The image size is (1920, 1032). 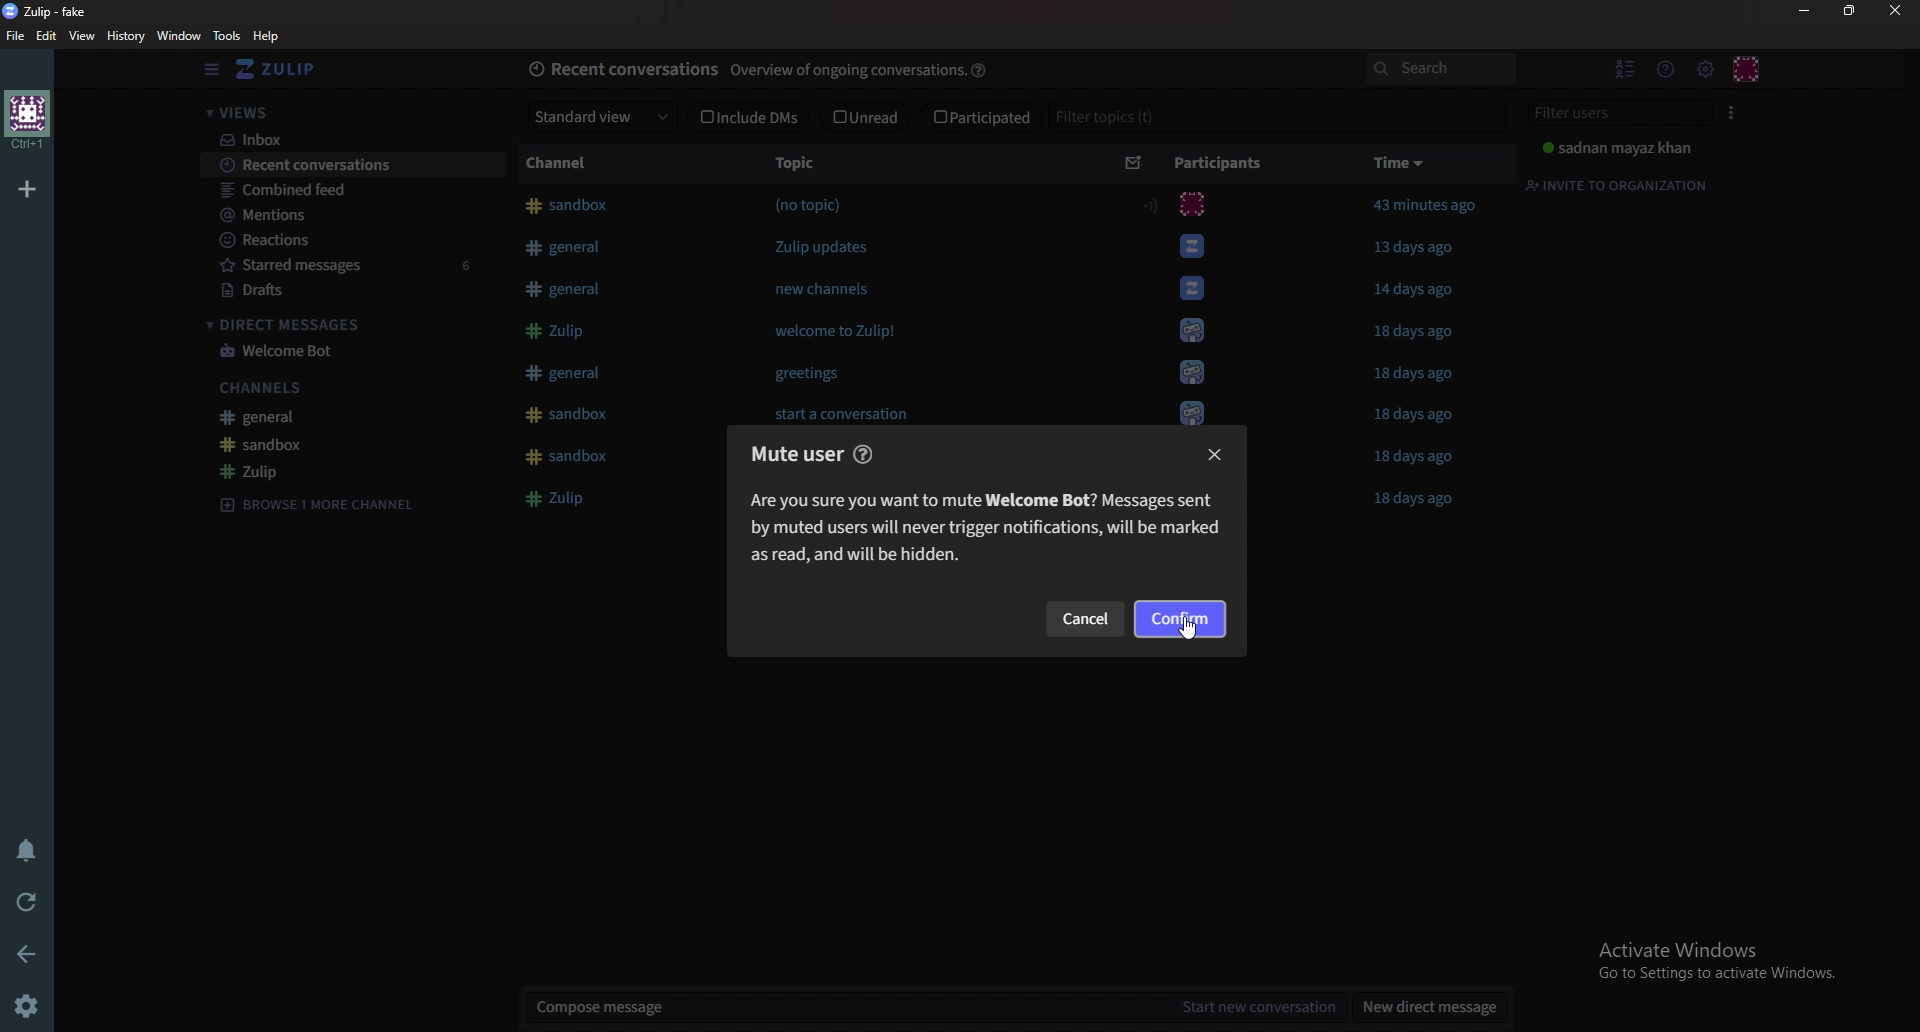 What do you see at coordinates (227, 36) in the screenshot?
I see `Tools` at bounding box center [227, 36].